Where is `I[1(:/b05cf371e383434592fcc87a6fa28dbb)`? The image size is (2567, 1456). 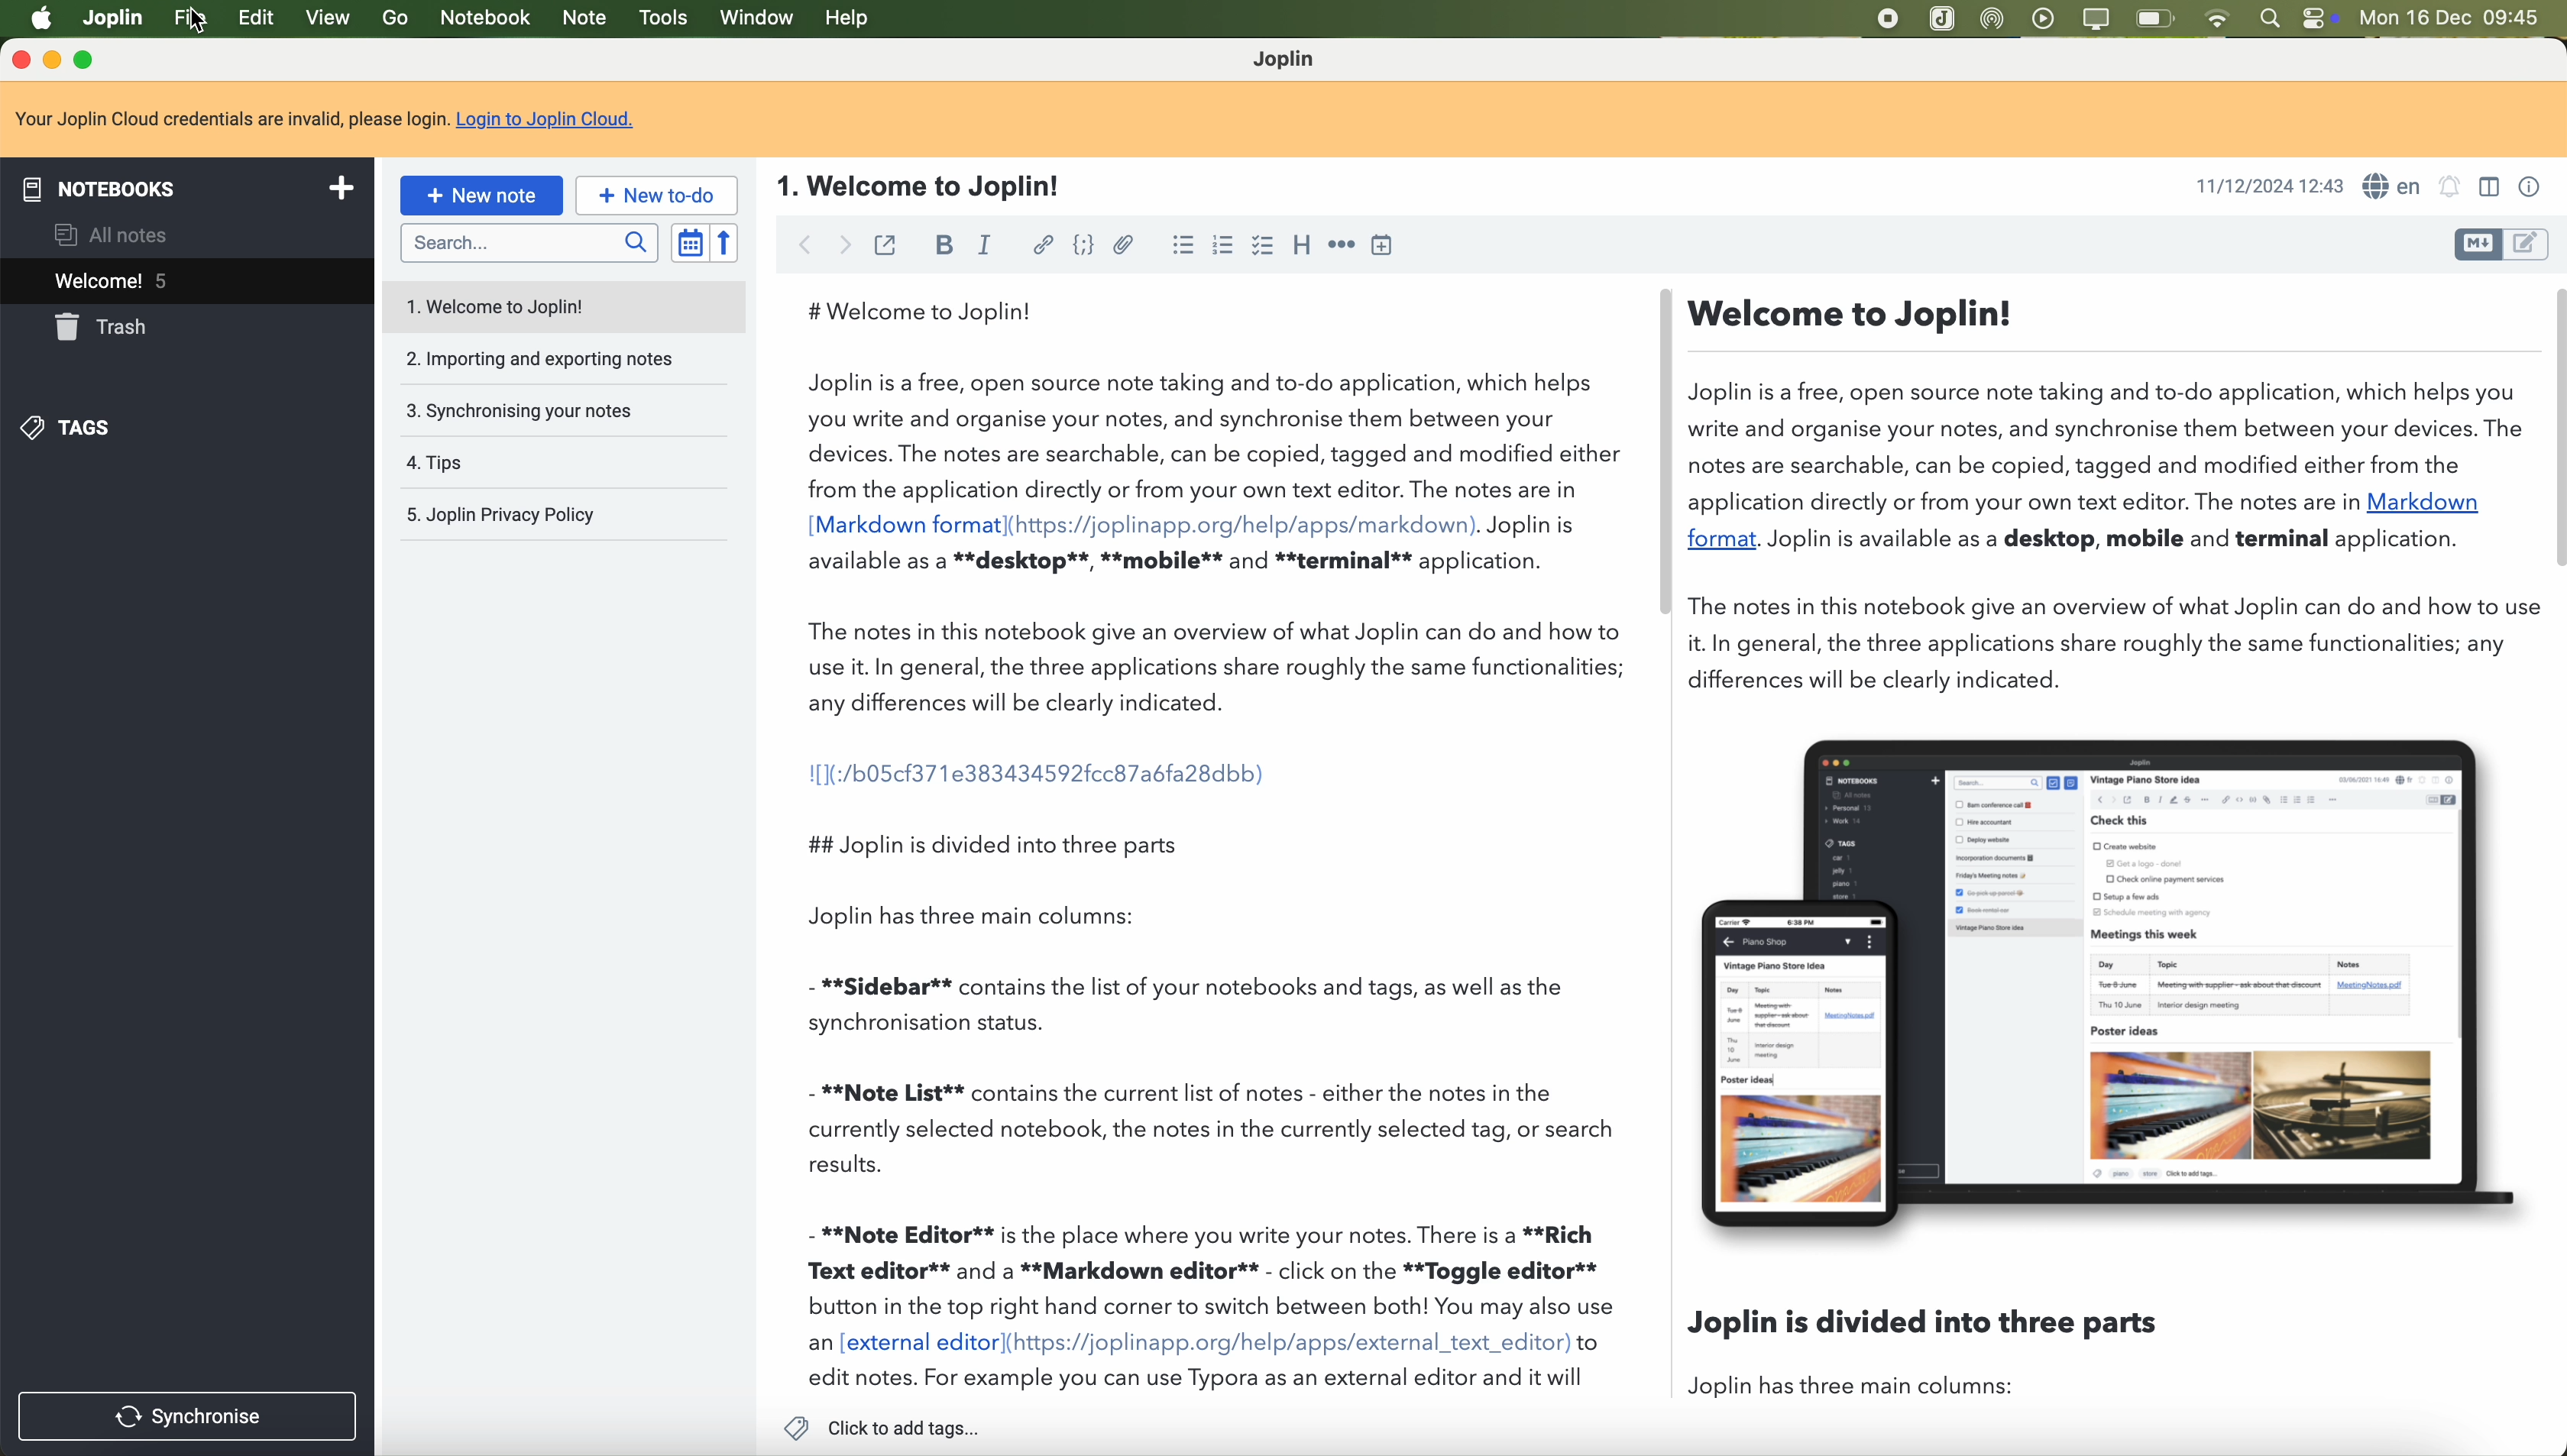
I[1(:/b05cf371e383434592fcc87a6fa28dbb) is located at coordinates (1040, 771).